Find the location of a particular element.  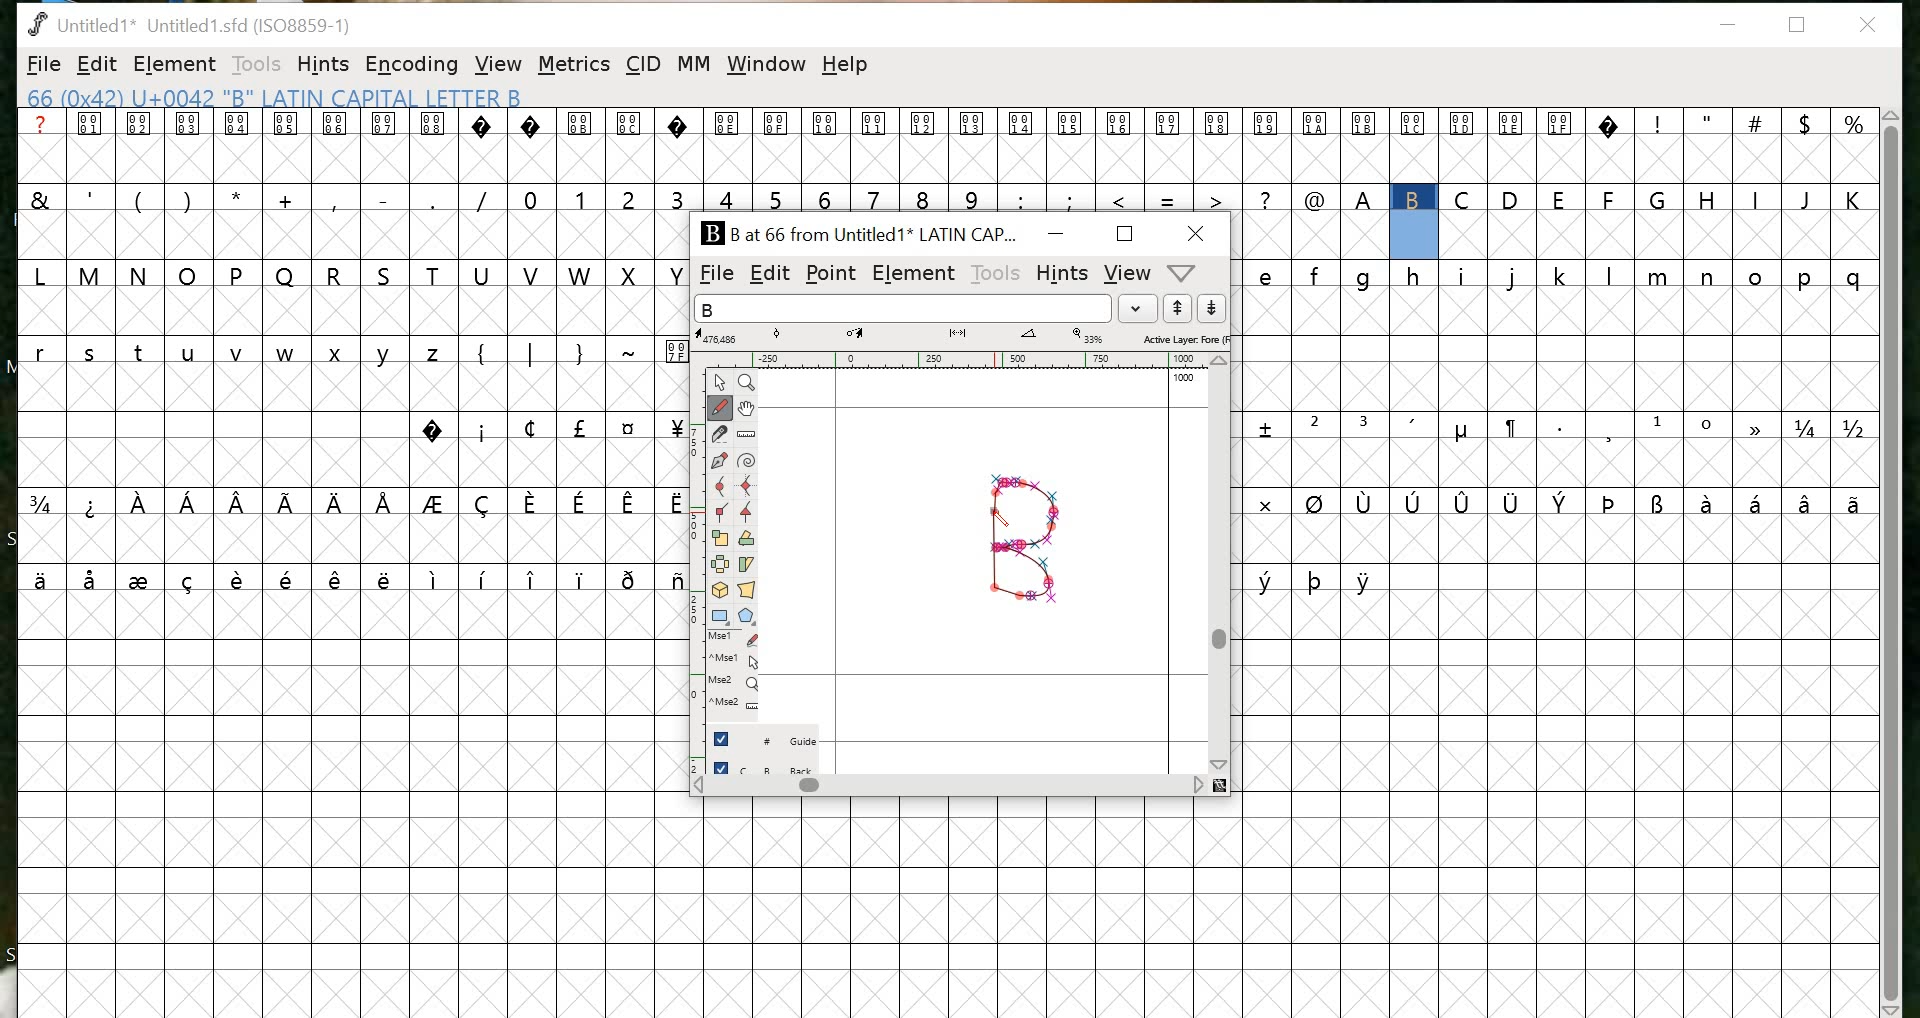

Pan is located at coordinates (747, 410).